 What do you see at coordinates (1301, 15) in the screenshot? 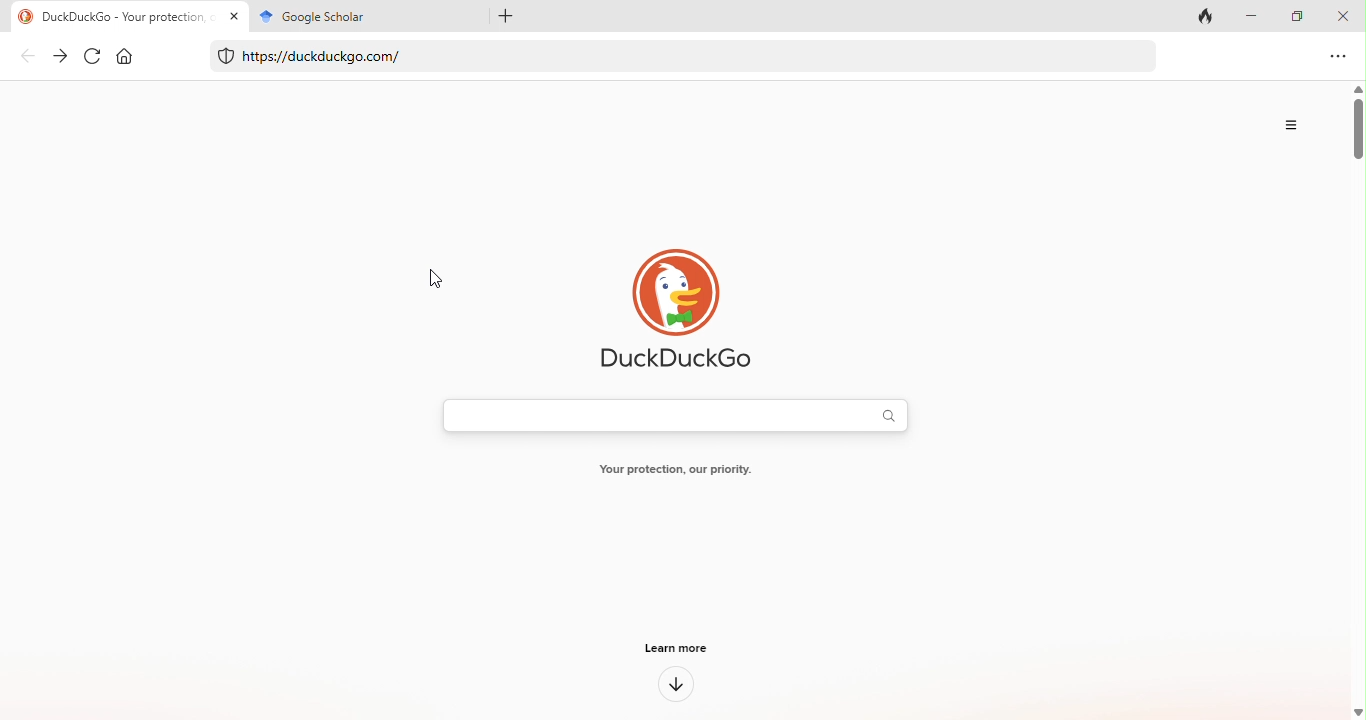
I see `maximize` at bounding box center [1301, 15].